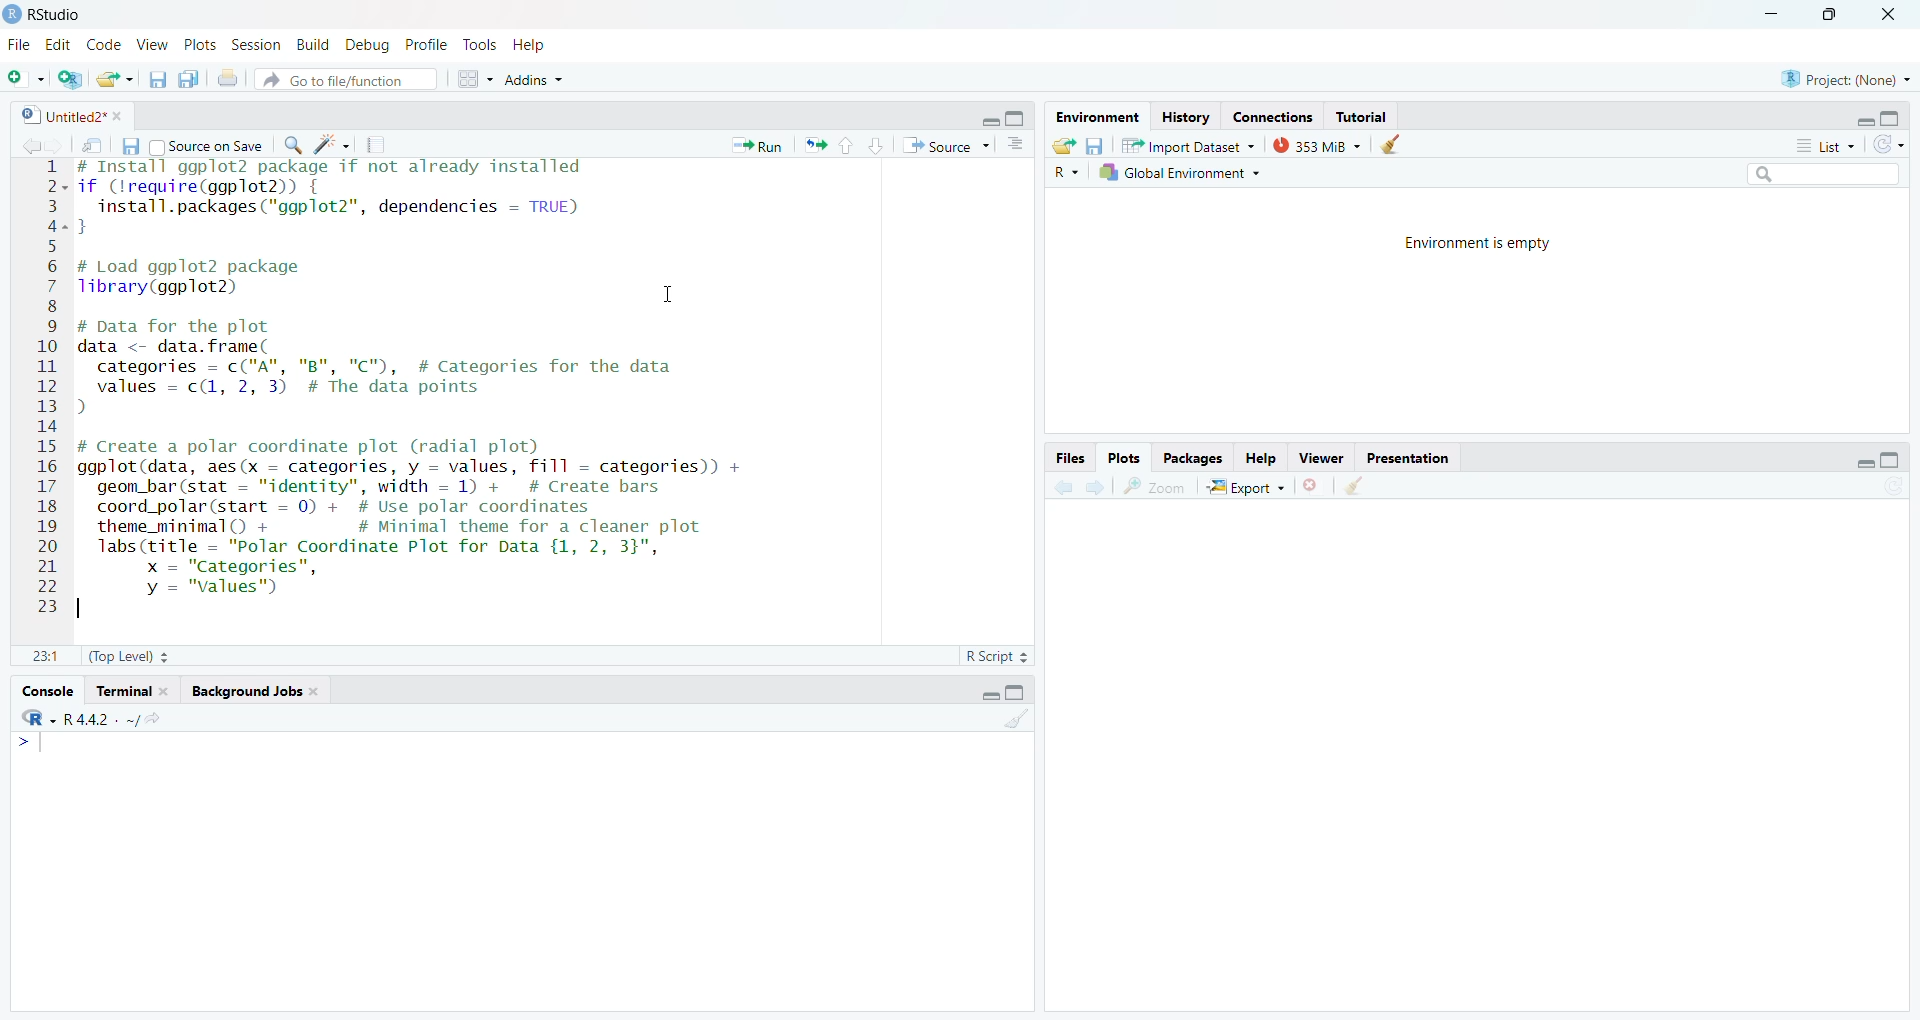 The image size is (1920, 1020). What do you see at coordinates (56, 47) in the screenshot?
I see `Edit` at bounding box center [56, 47].